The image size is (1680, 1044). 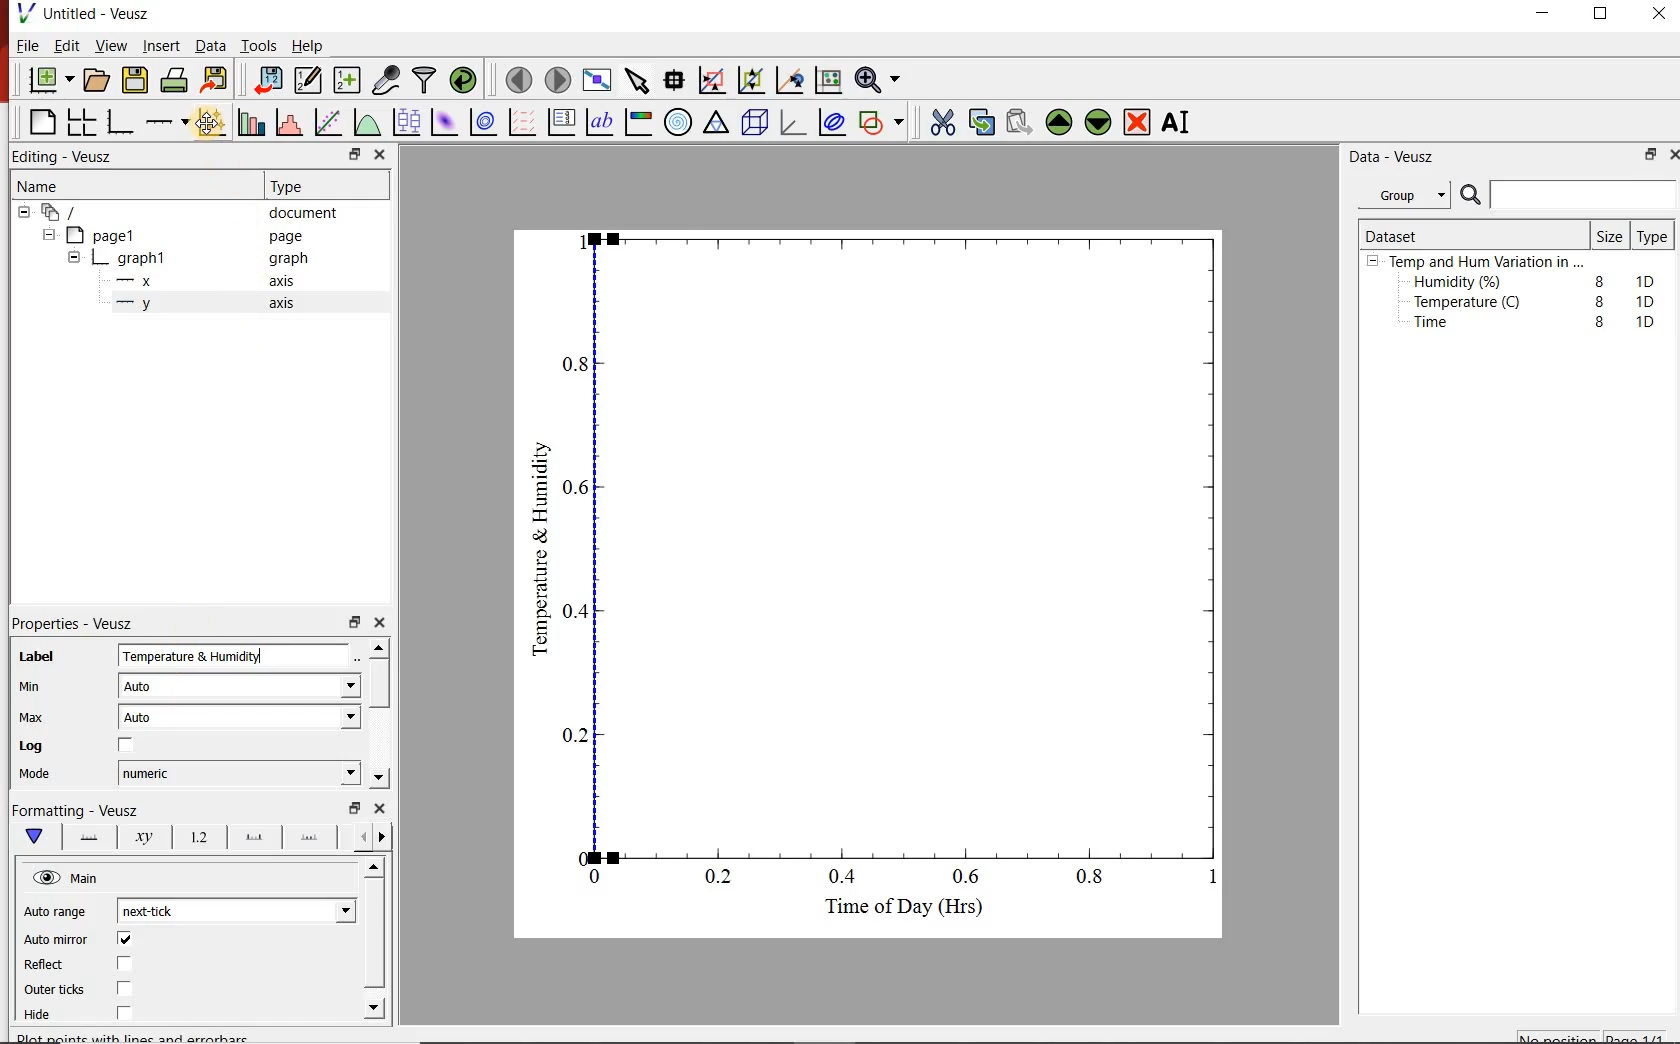 What do you see at coordinates (445, 123) in the screenshot?
I see `plot a 2d dataset as an image` at bounding box center [445, 123].